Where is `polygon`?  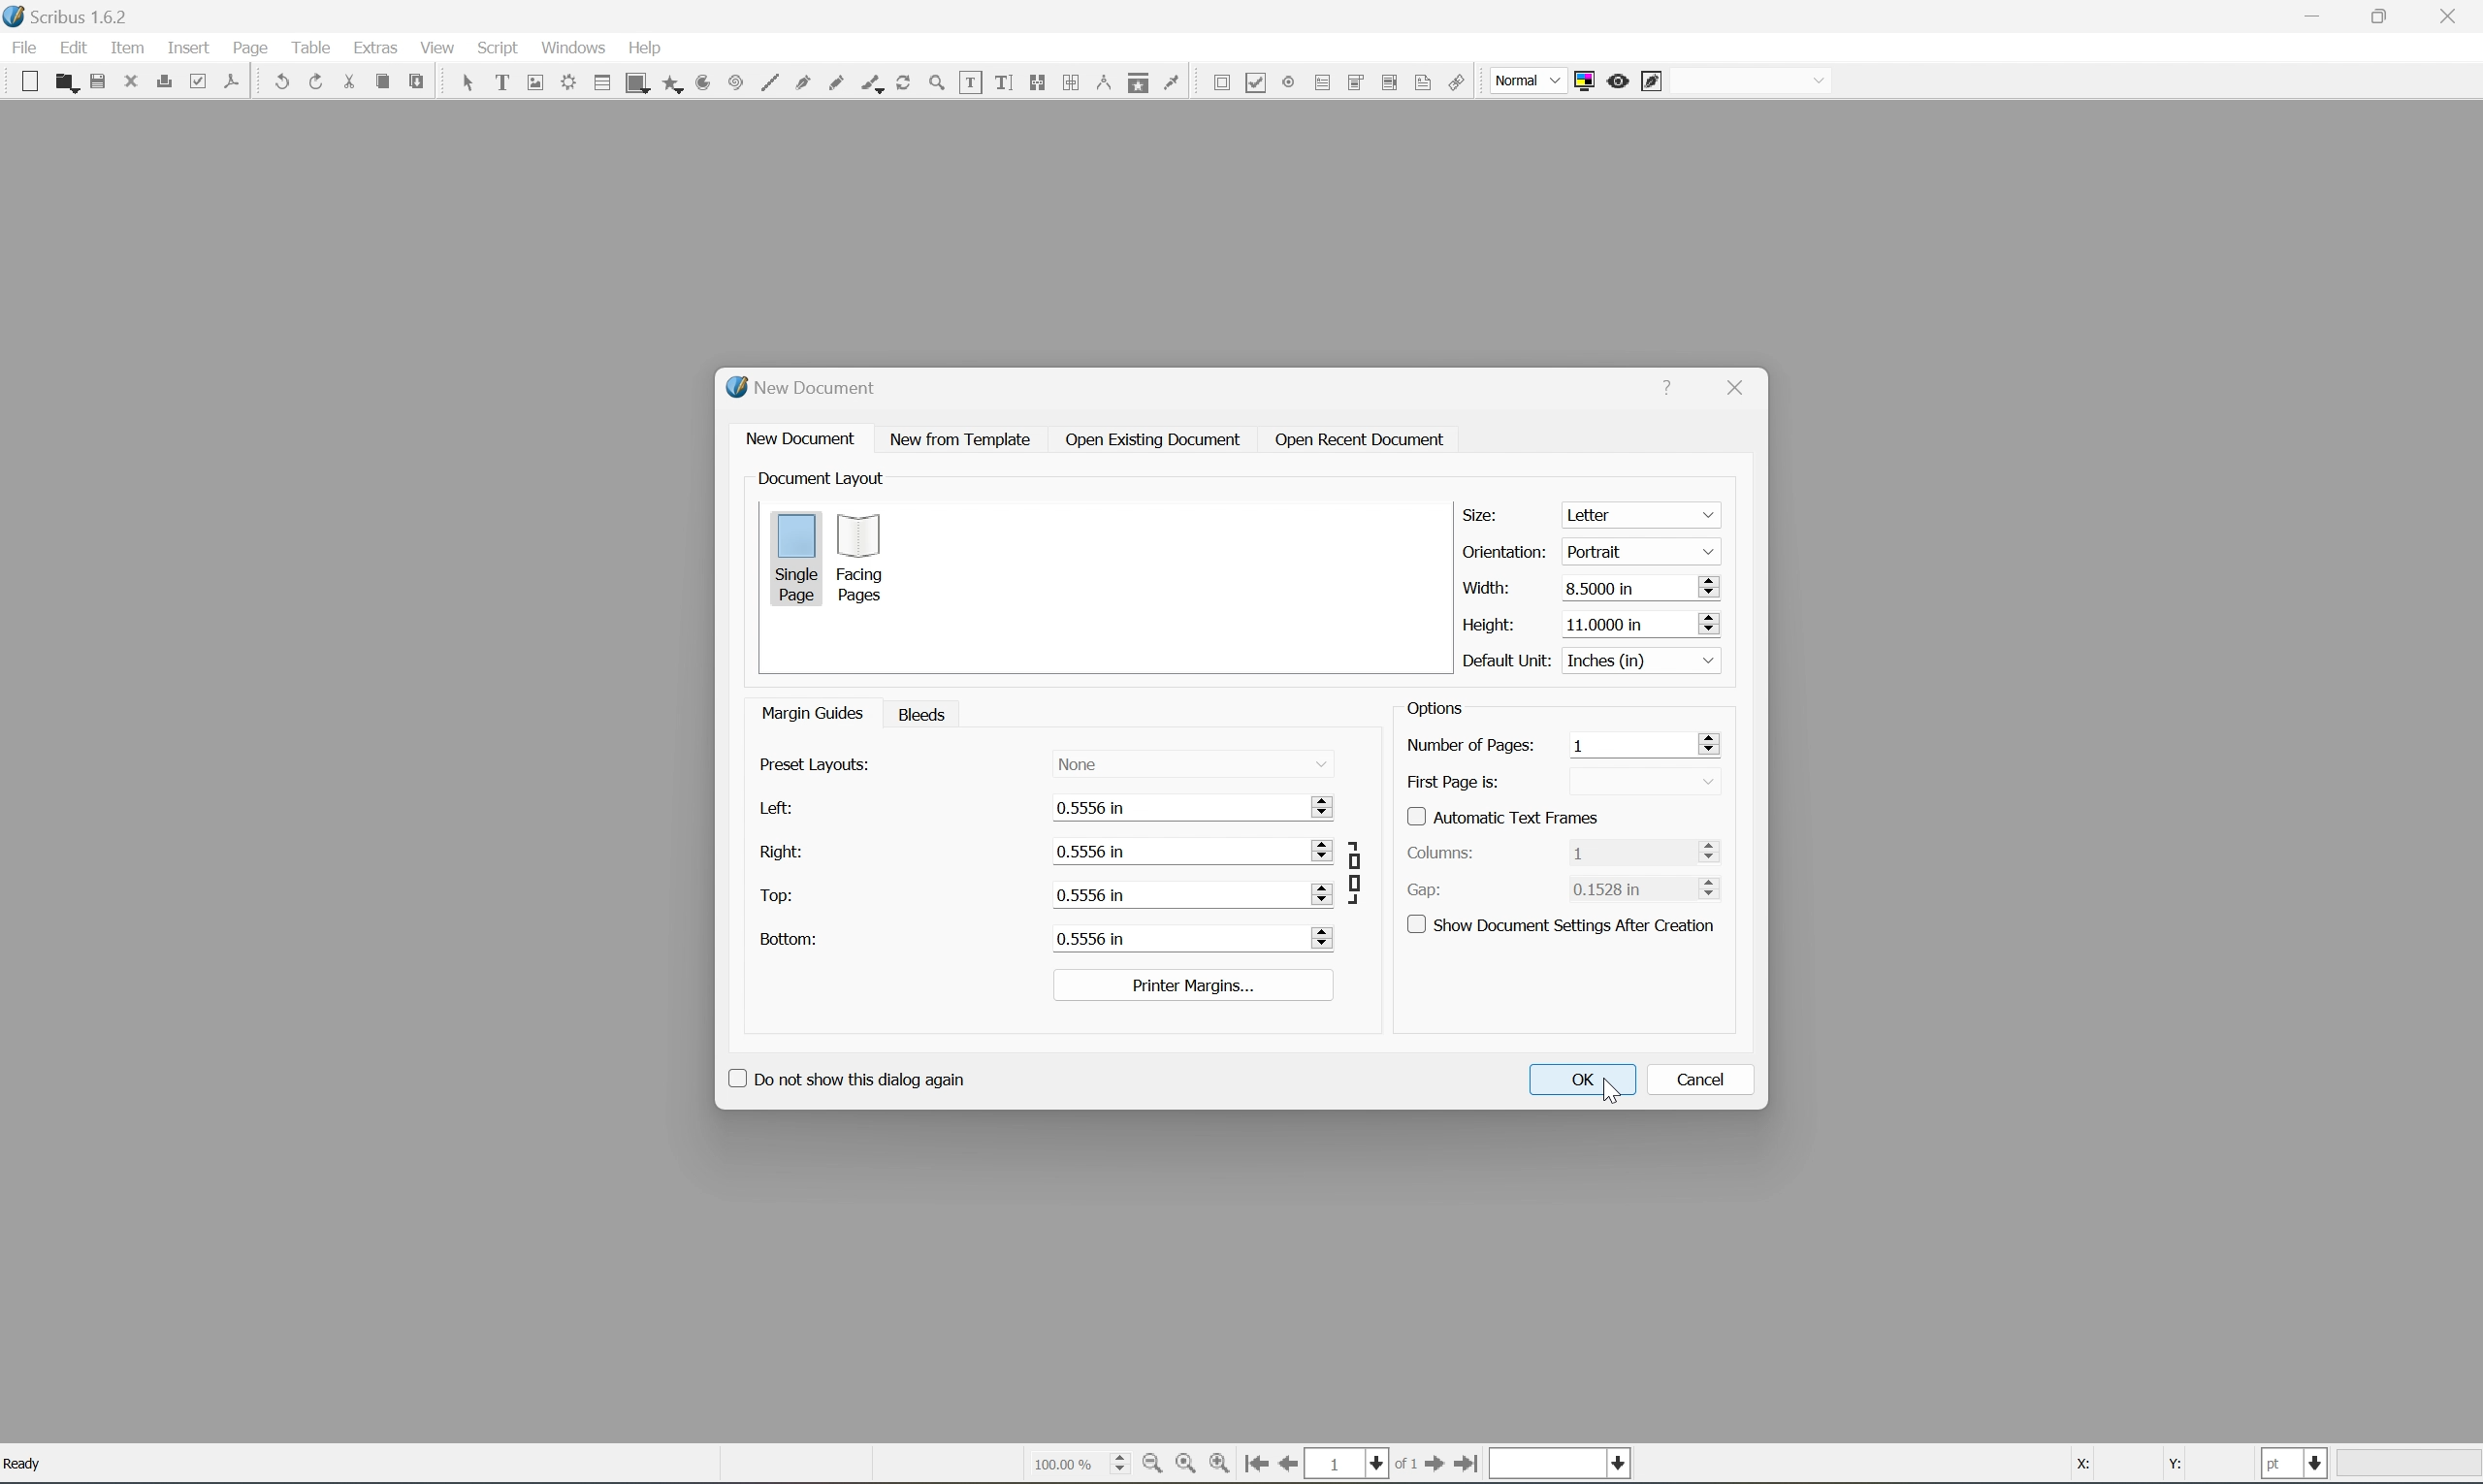 polygon is located at coordinates (667, 82).